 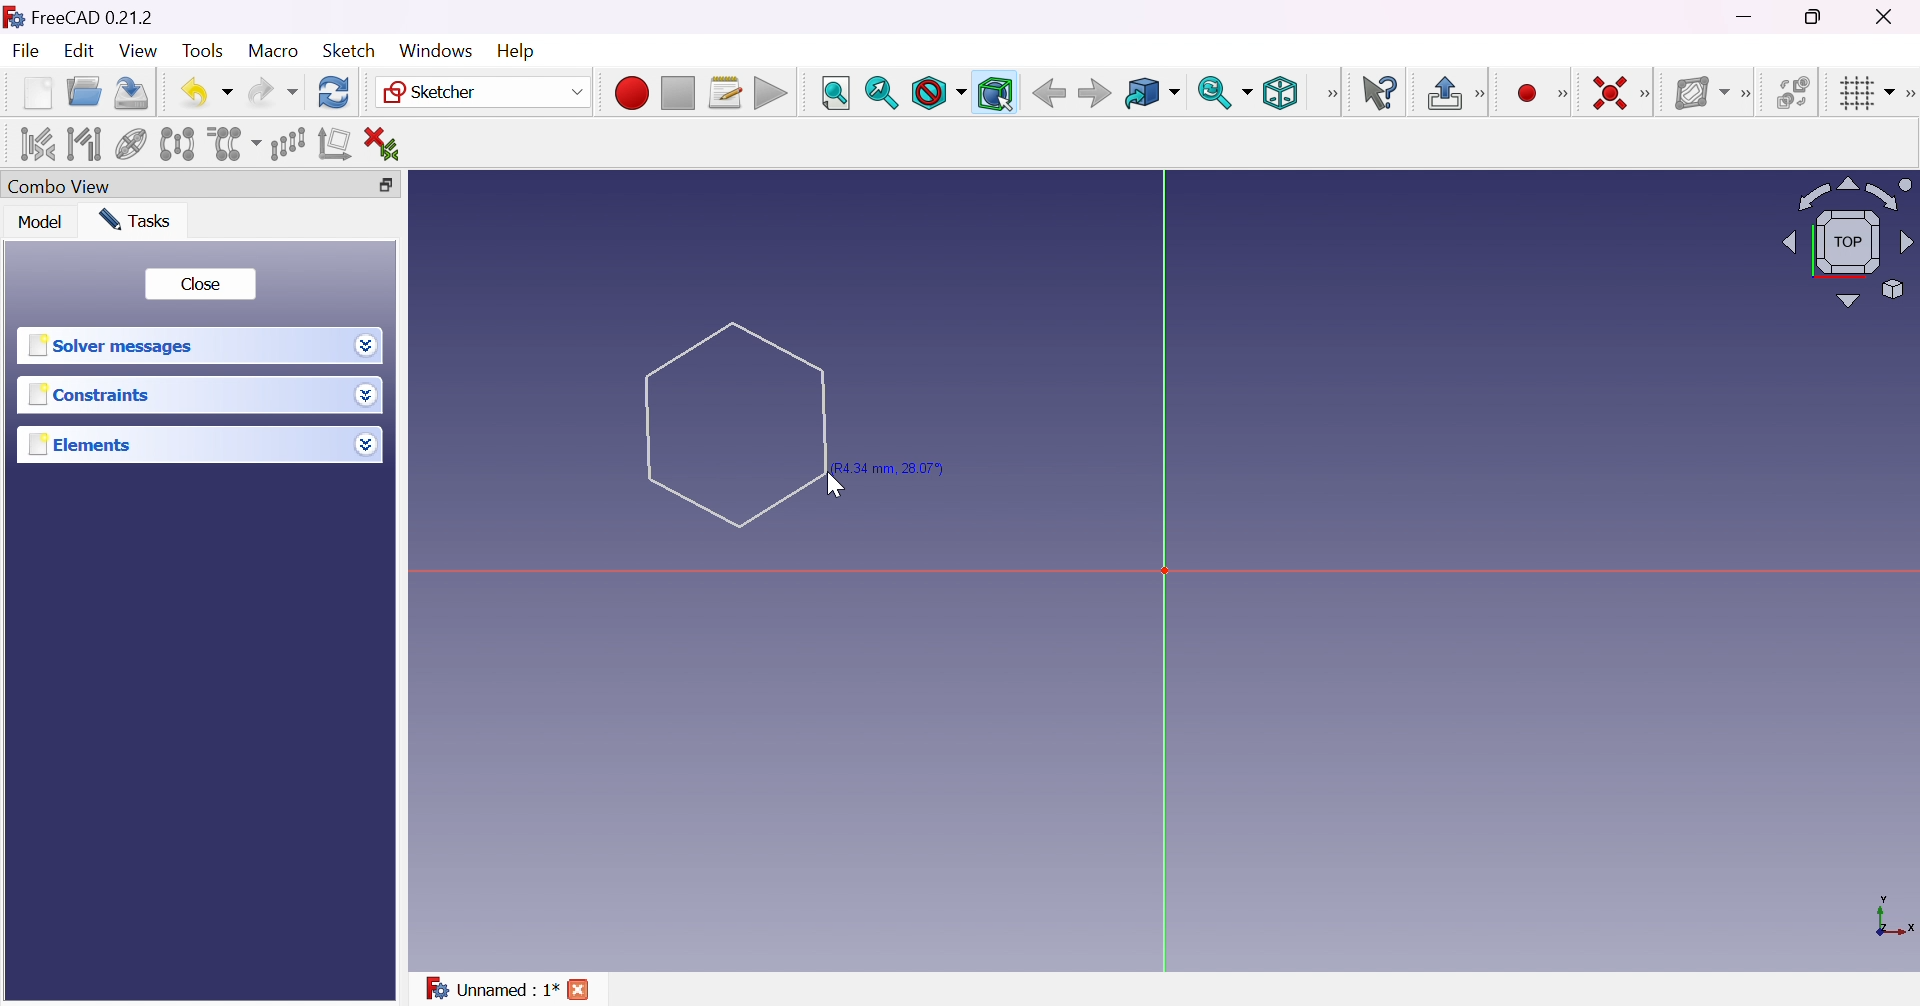 I want to click on Unnamed : 1*, so click(x=492, y=990).